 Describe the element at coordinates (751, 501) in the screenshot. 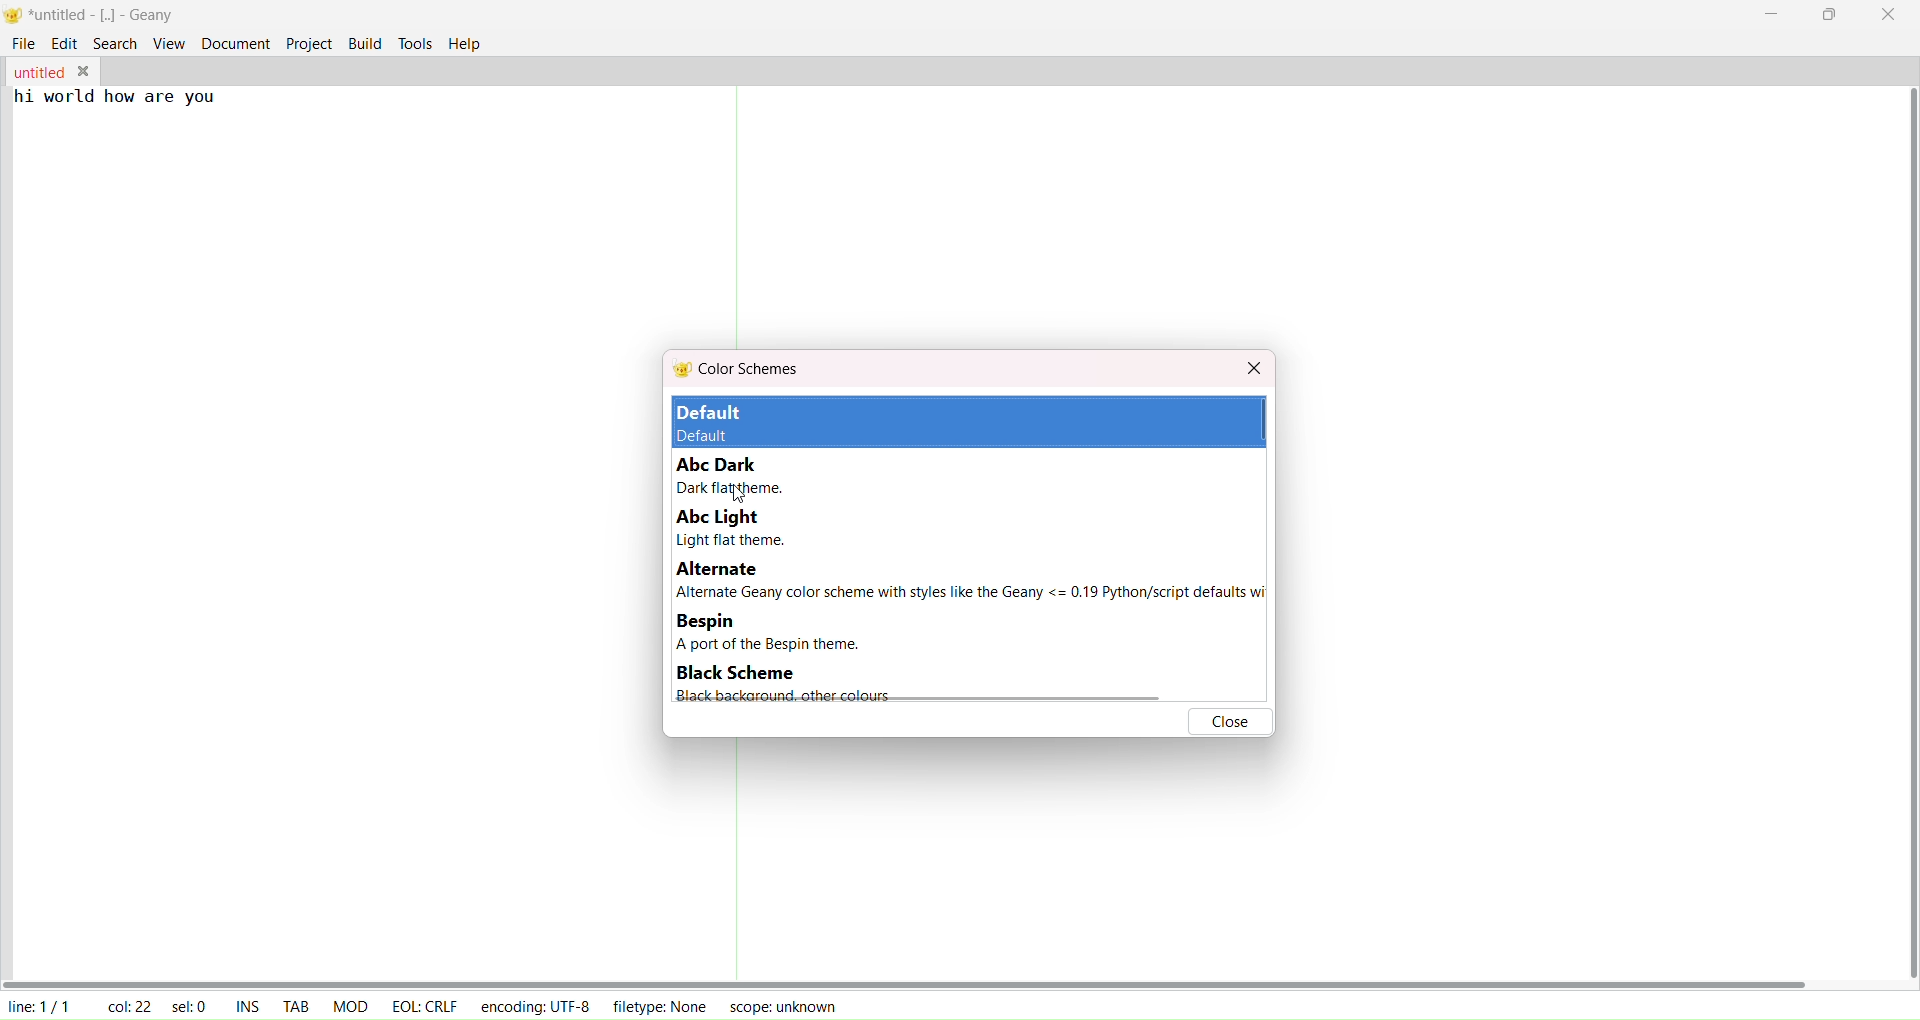

I see `cursor` at that location.